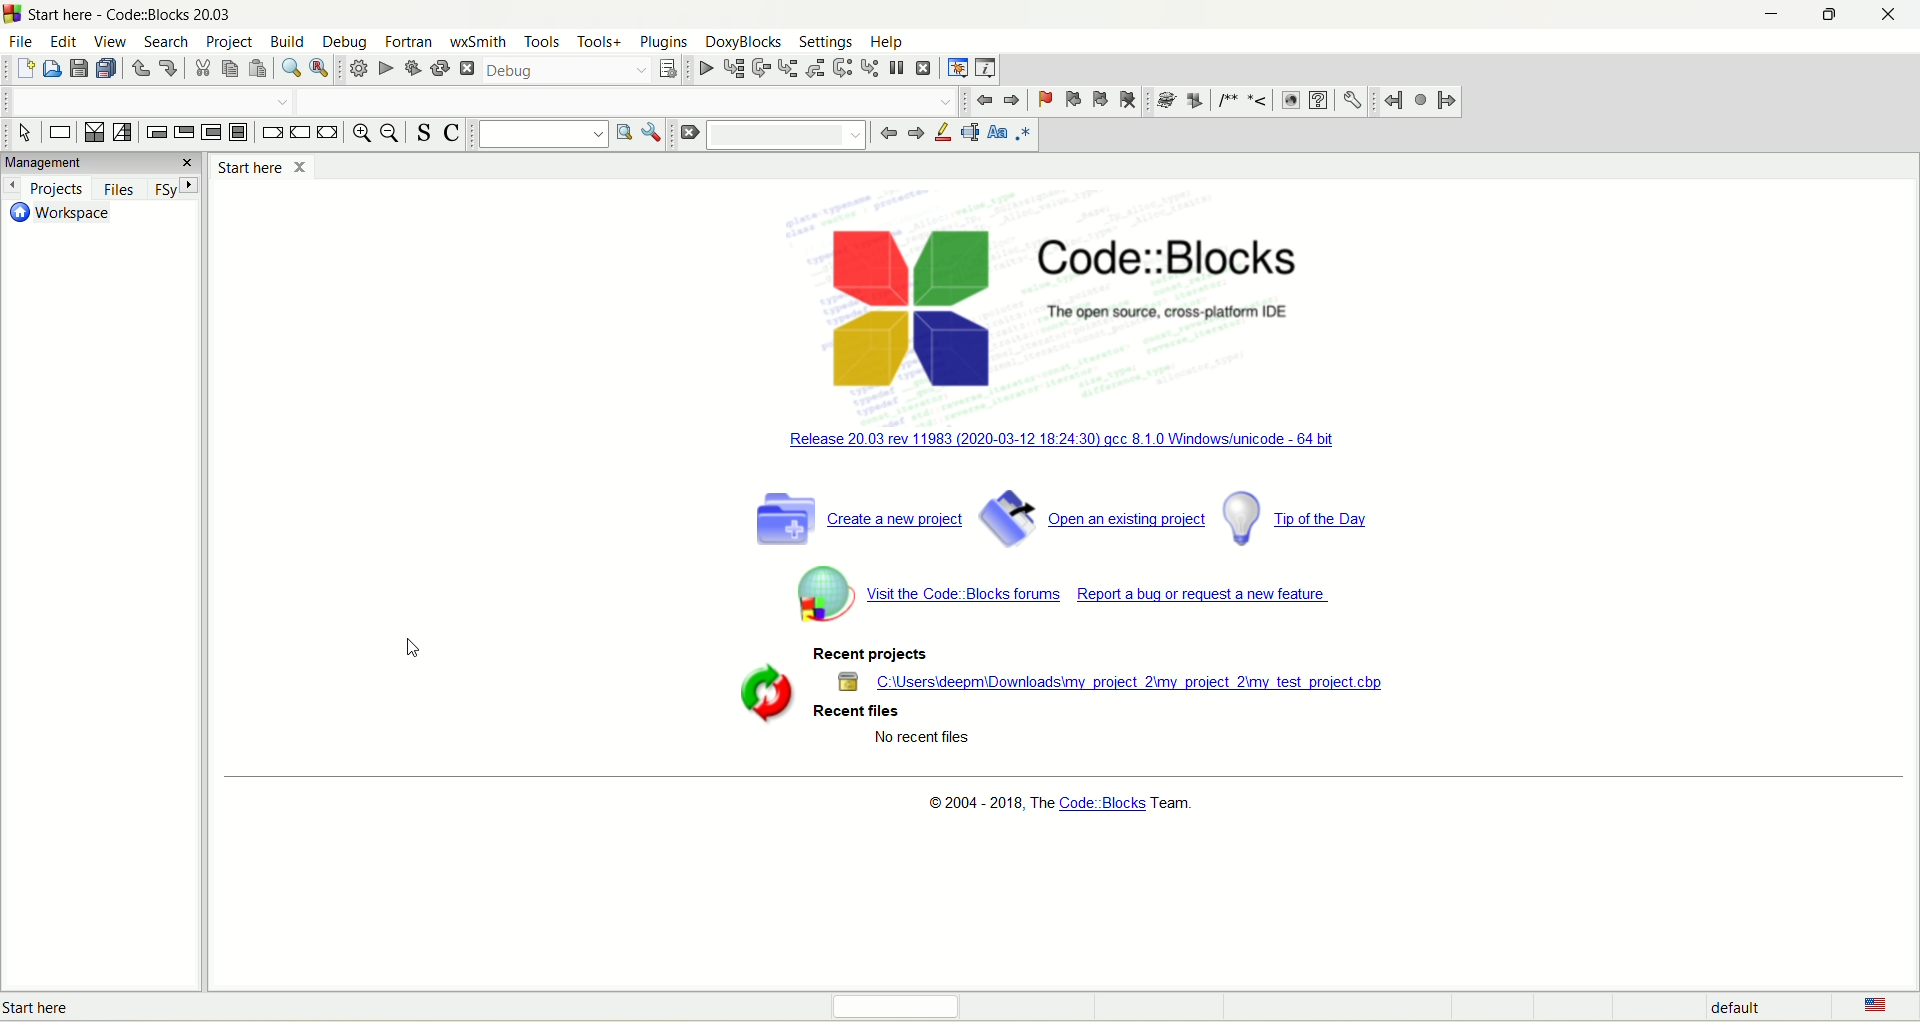 Image resolution: width=1920 pixels, height=1022 pixels. What do you see at coordinates (794, 135) in the screenshot?
I see `blank space` at bounding box center [794, 135].